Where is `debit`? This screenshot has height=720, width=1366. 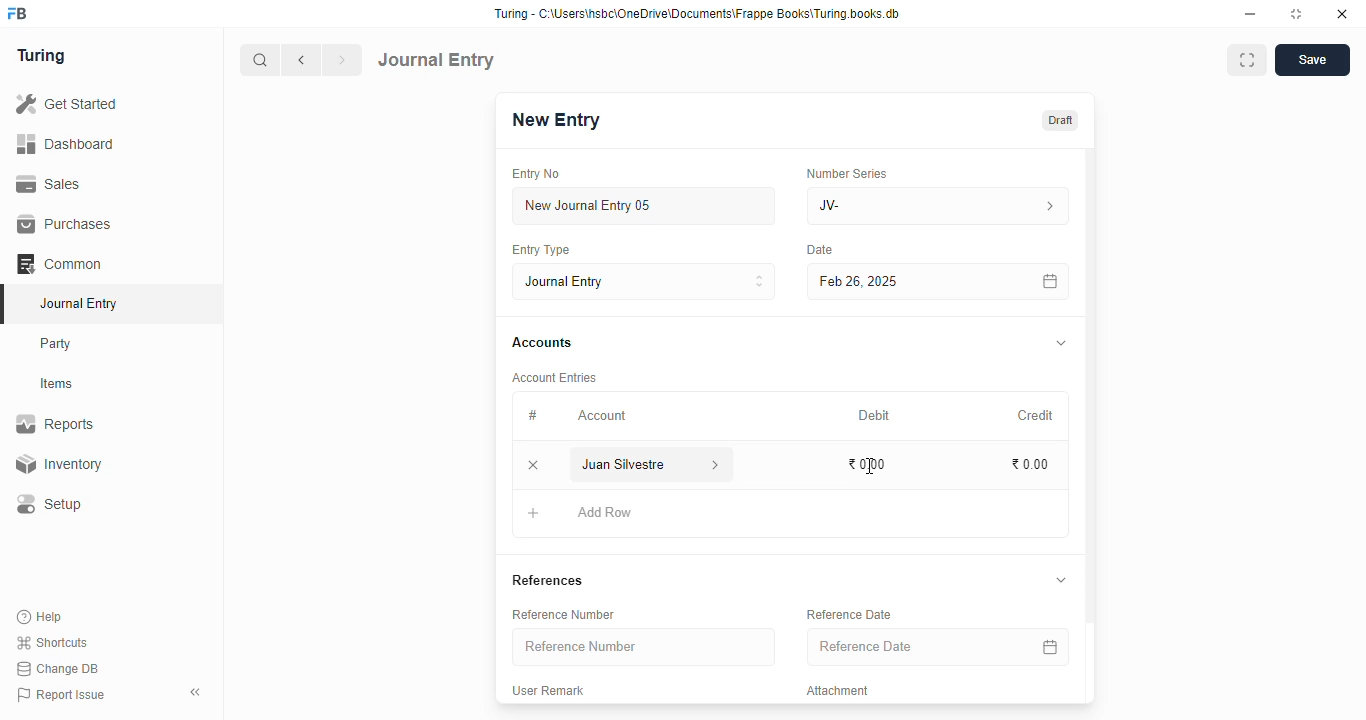
debit is located at coordinates (875, 415).